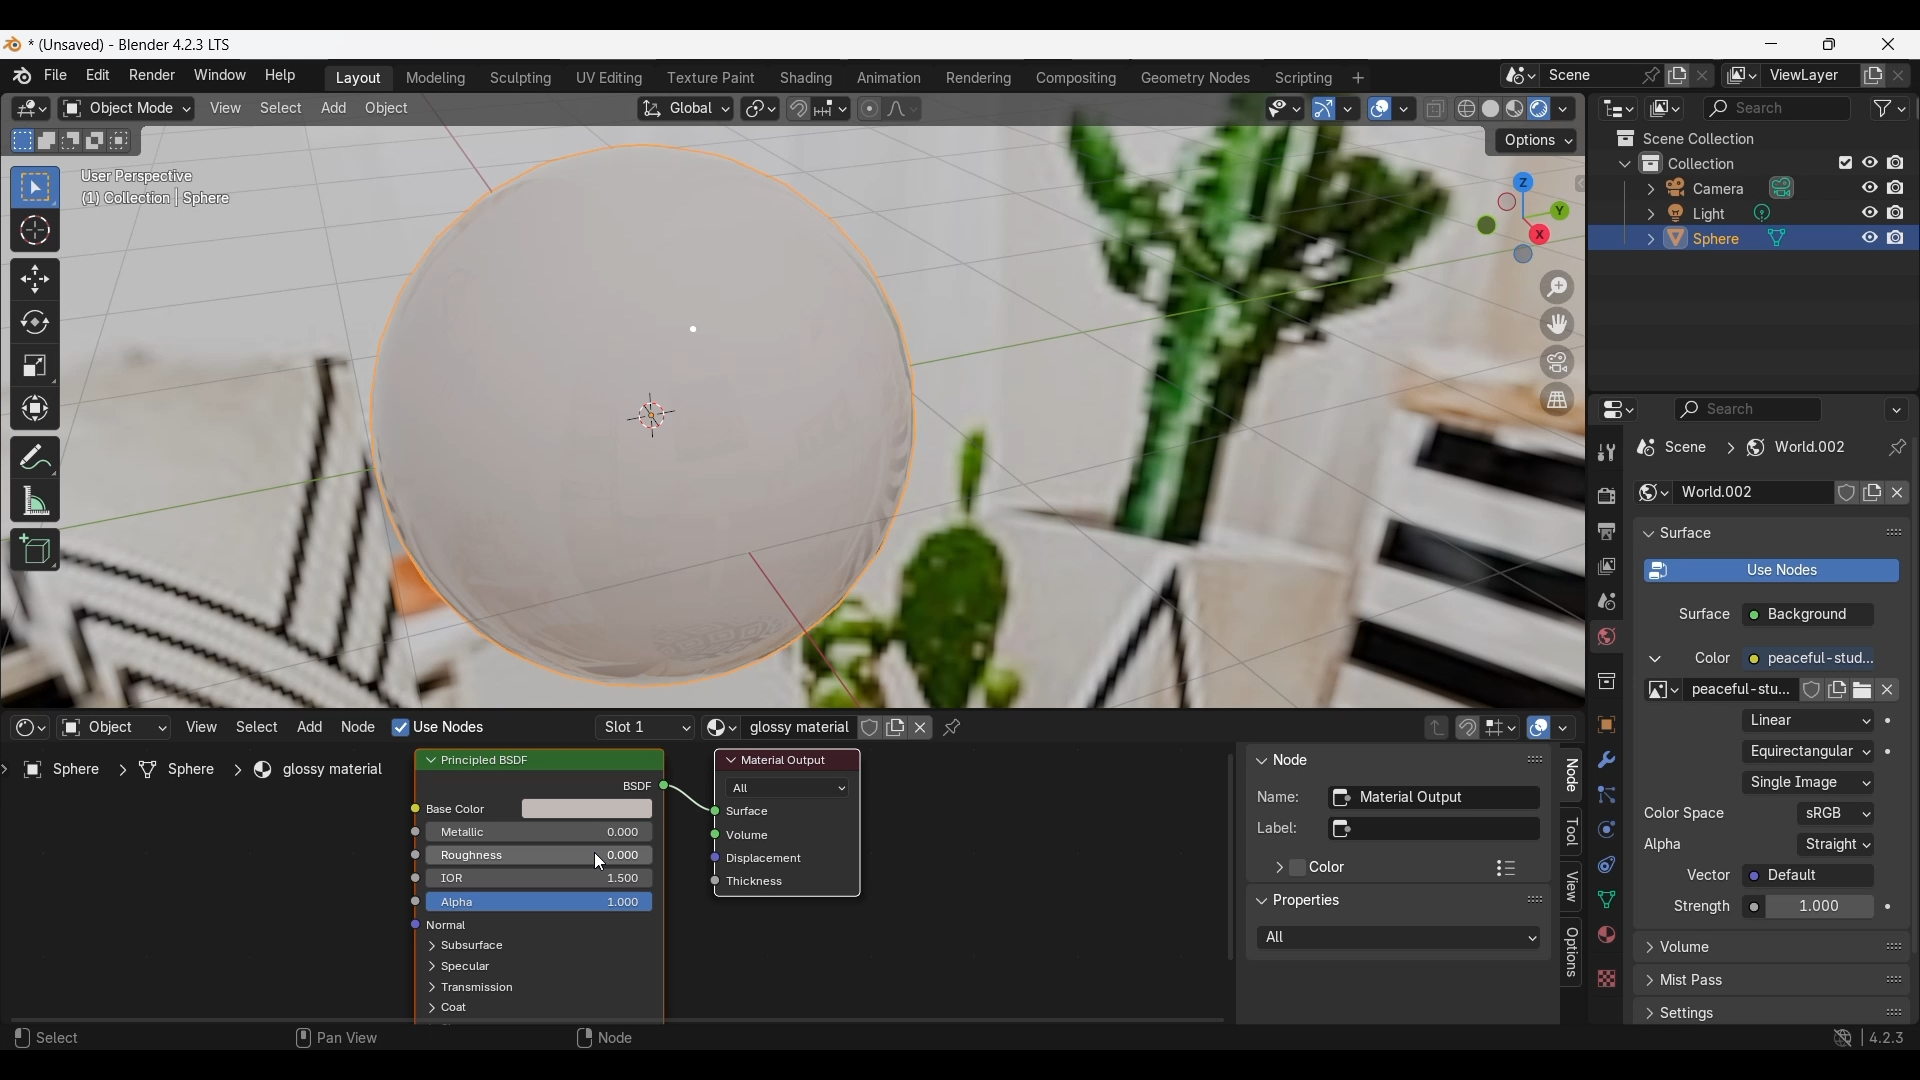 The width and height of the screenshot is (1920, 1080). I want to click on Filter, so click(1889, 109).